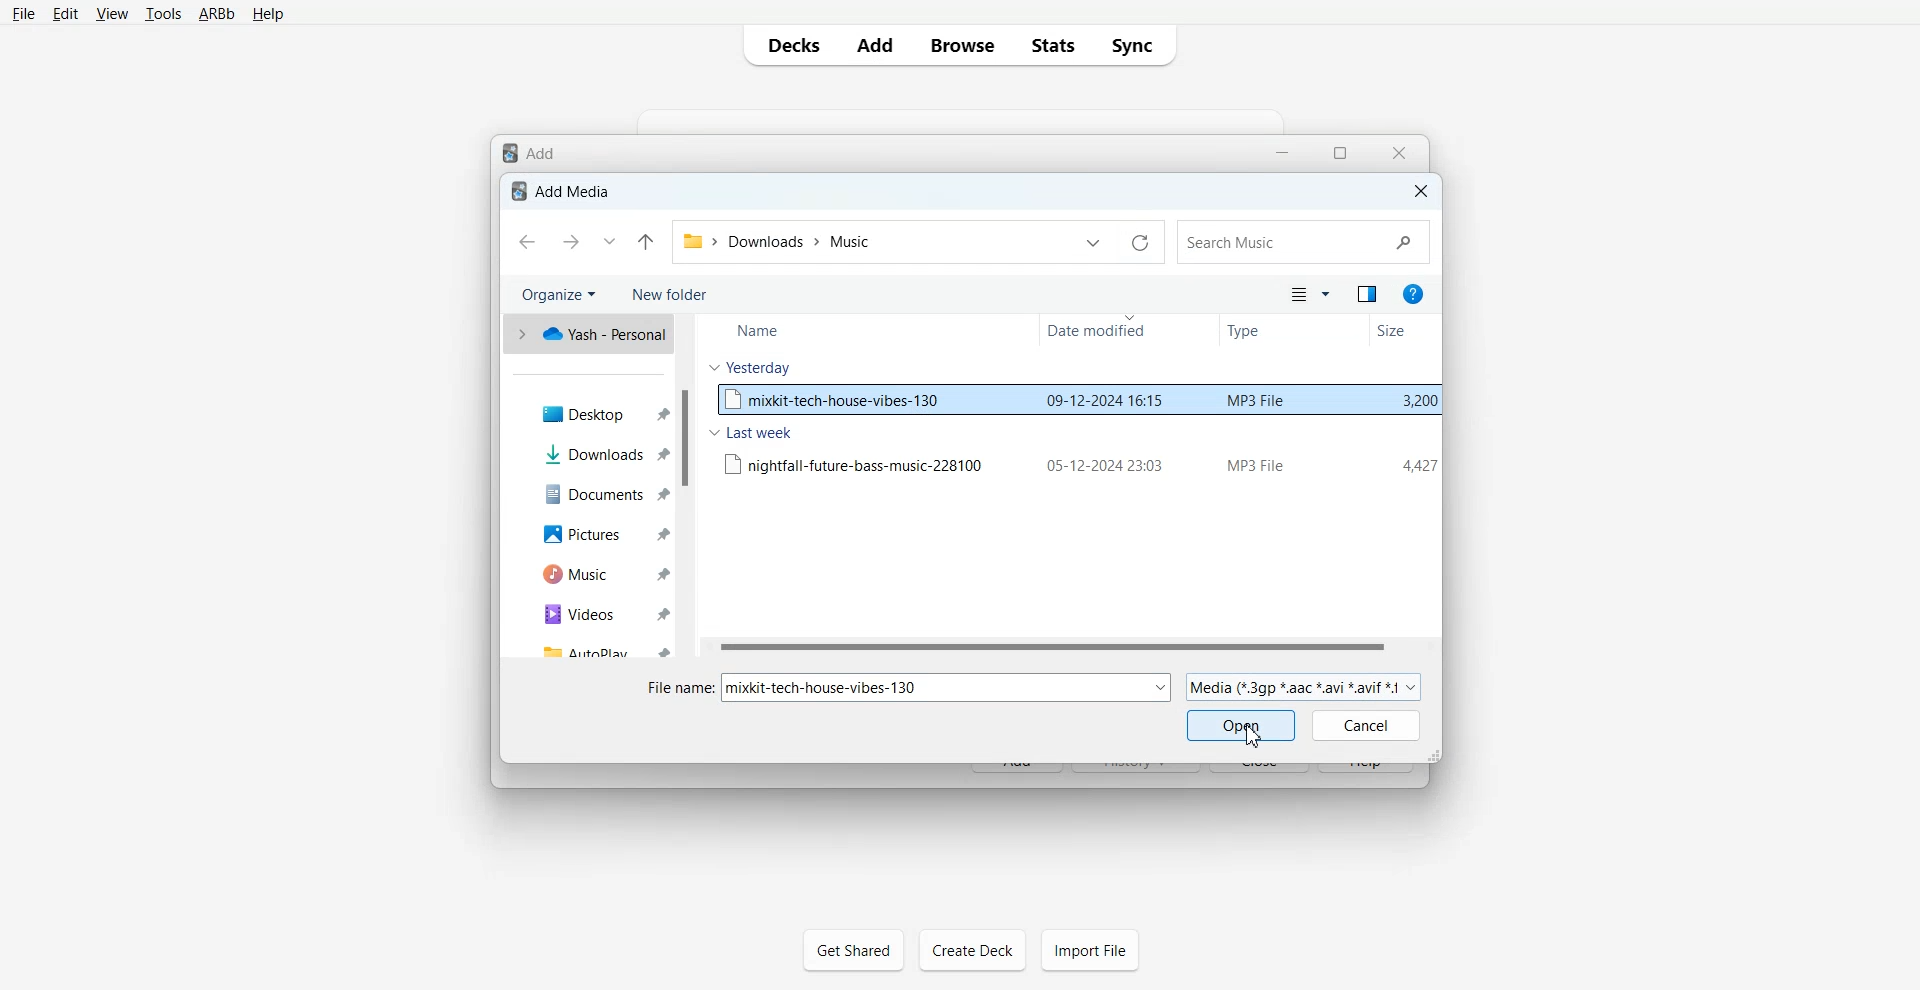  I want to click on New Folder, so click(674, 292).